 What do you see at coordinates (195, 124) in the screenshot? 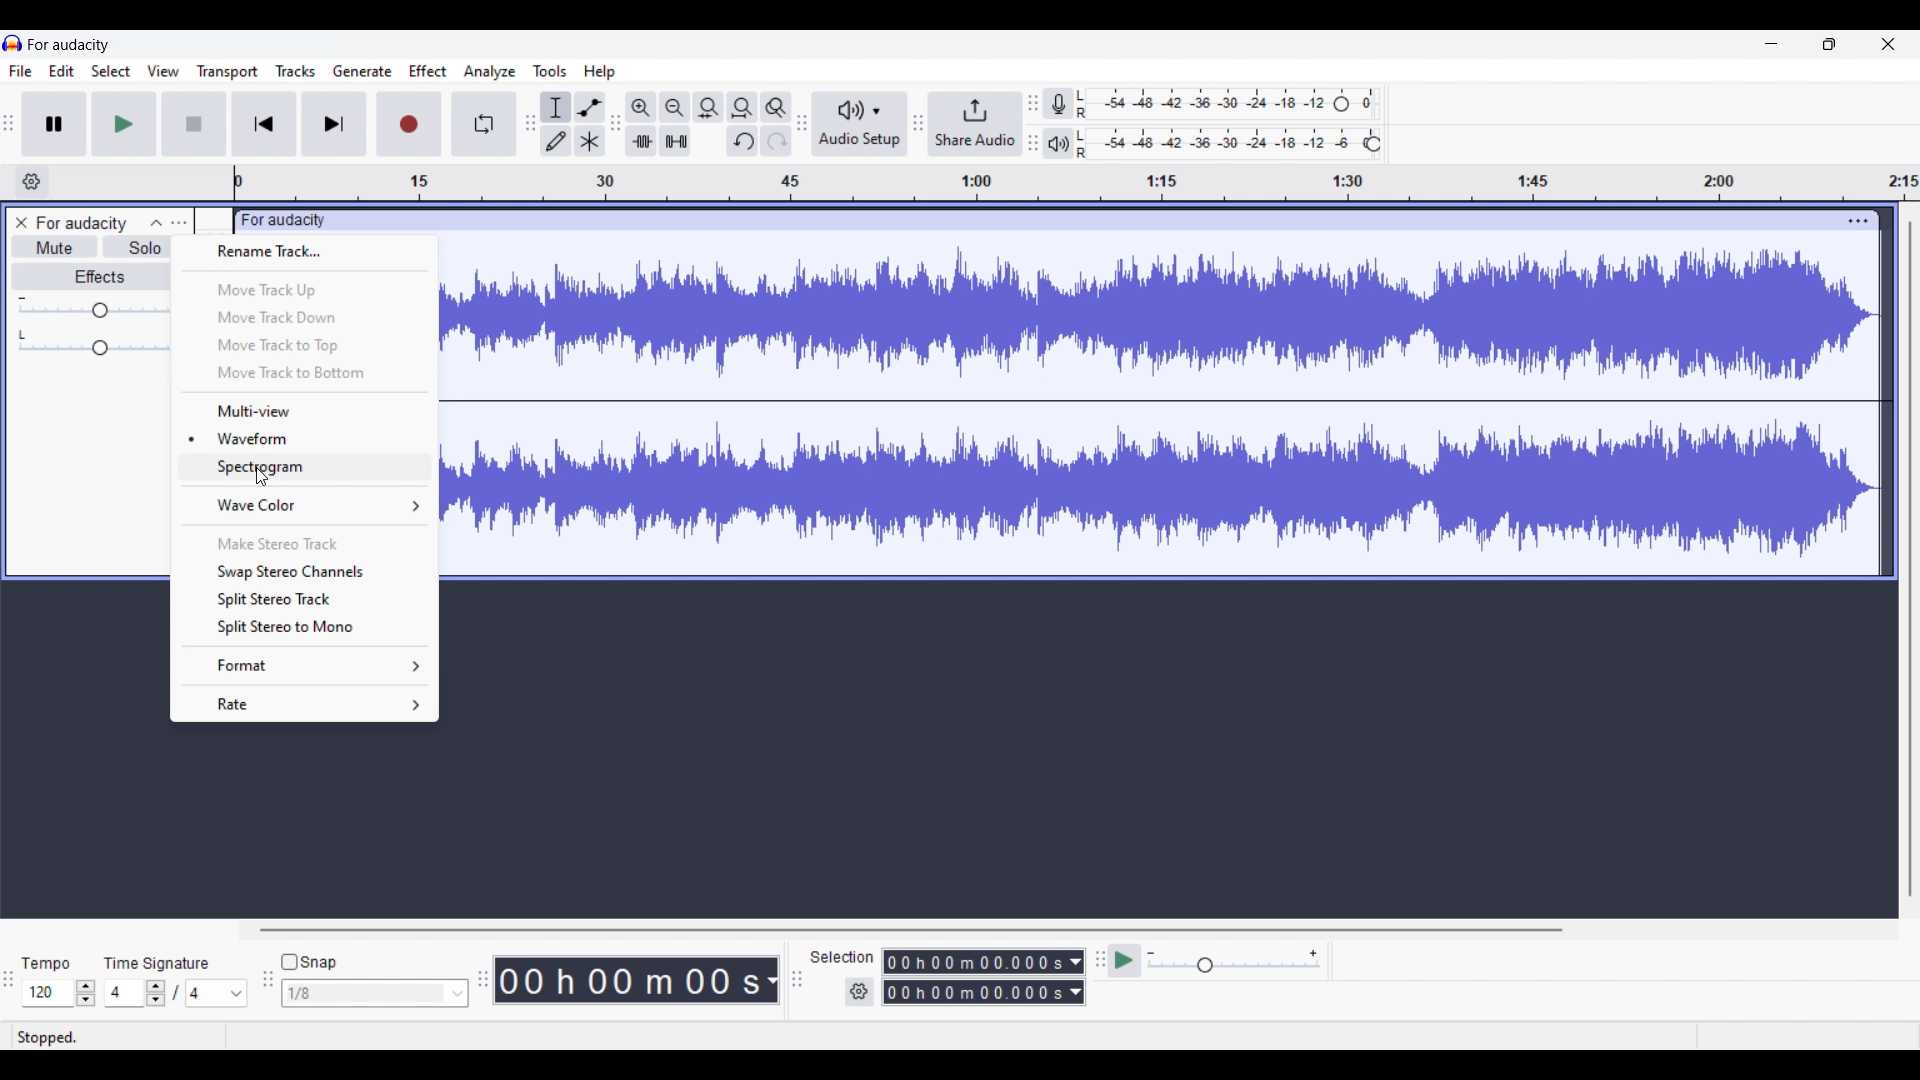
I see `Start` at bounding box center [195, 124].